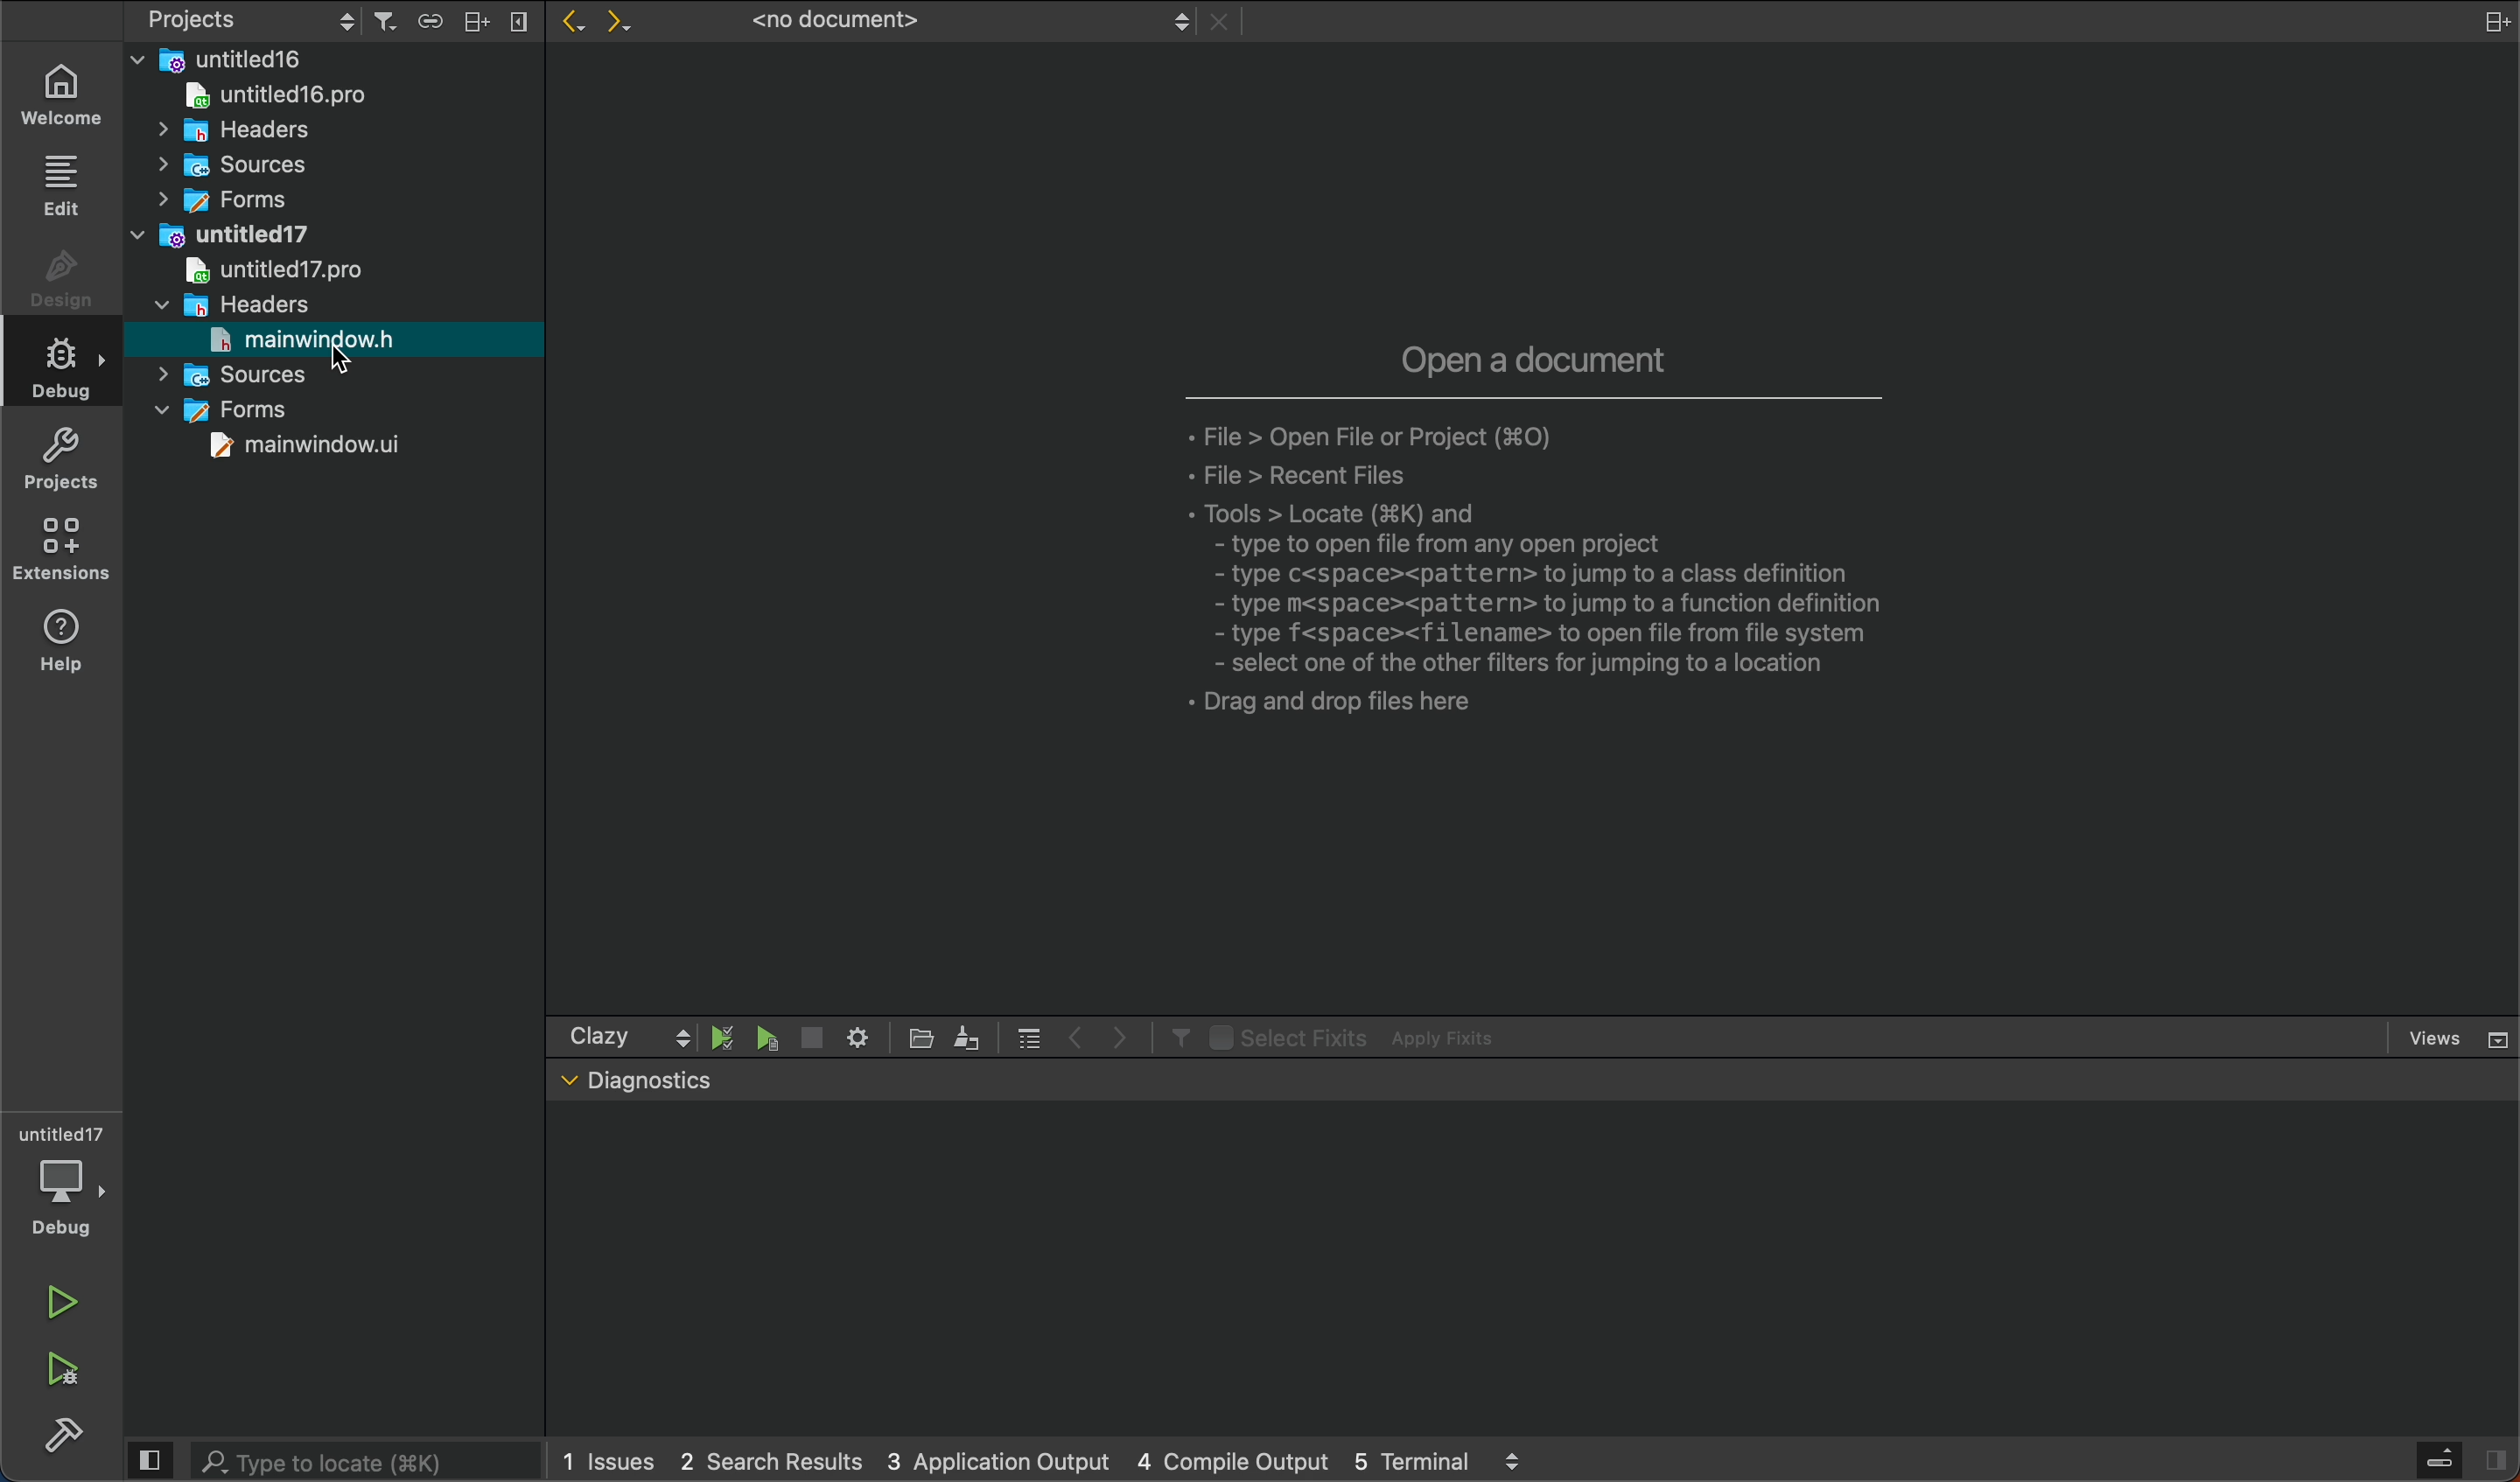 The width and height of the screenshot is (2520, 1482). What do you see at coordinates (68, 372) in the screenshot?
I see `DEBUG` at bounding box center [68, 372].